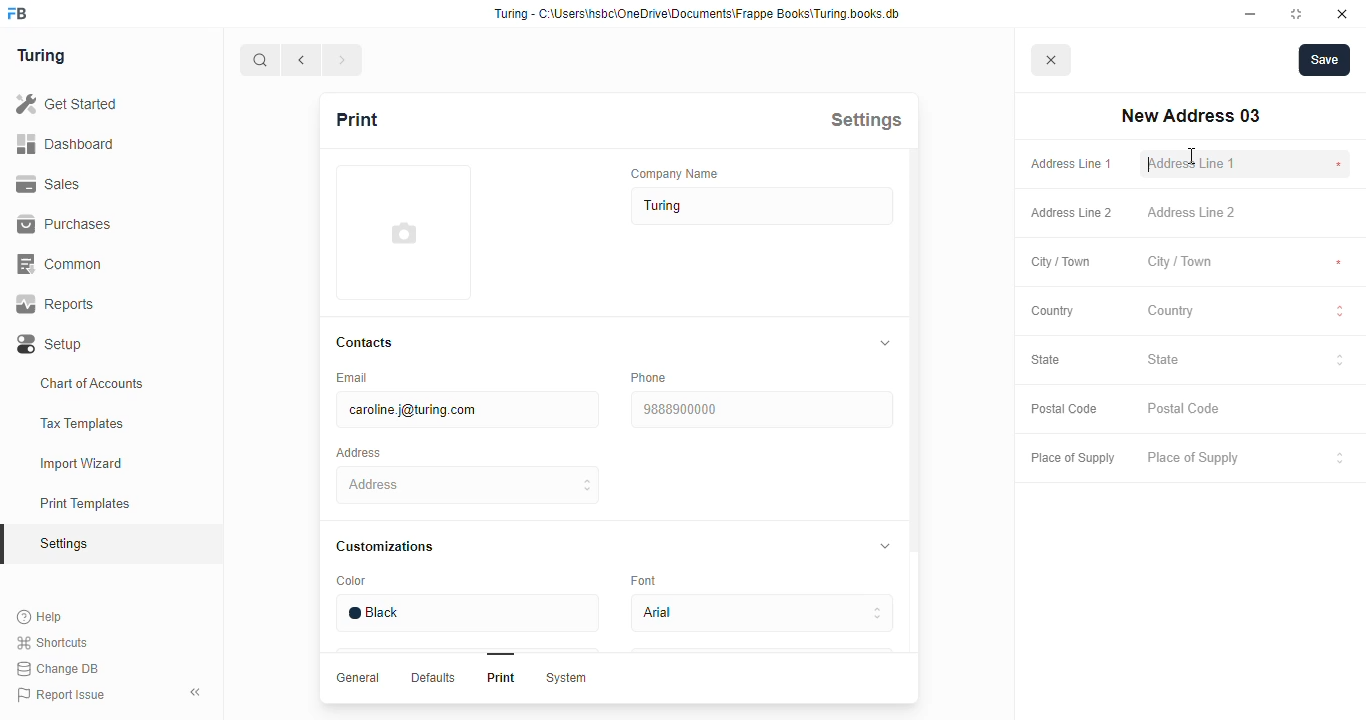 The width and height of the screenshot is (1366, 720). What do you see at coordinates (351, 581) in the screenshot?
I see `color` at bounding box center [351, 581].